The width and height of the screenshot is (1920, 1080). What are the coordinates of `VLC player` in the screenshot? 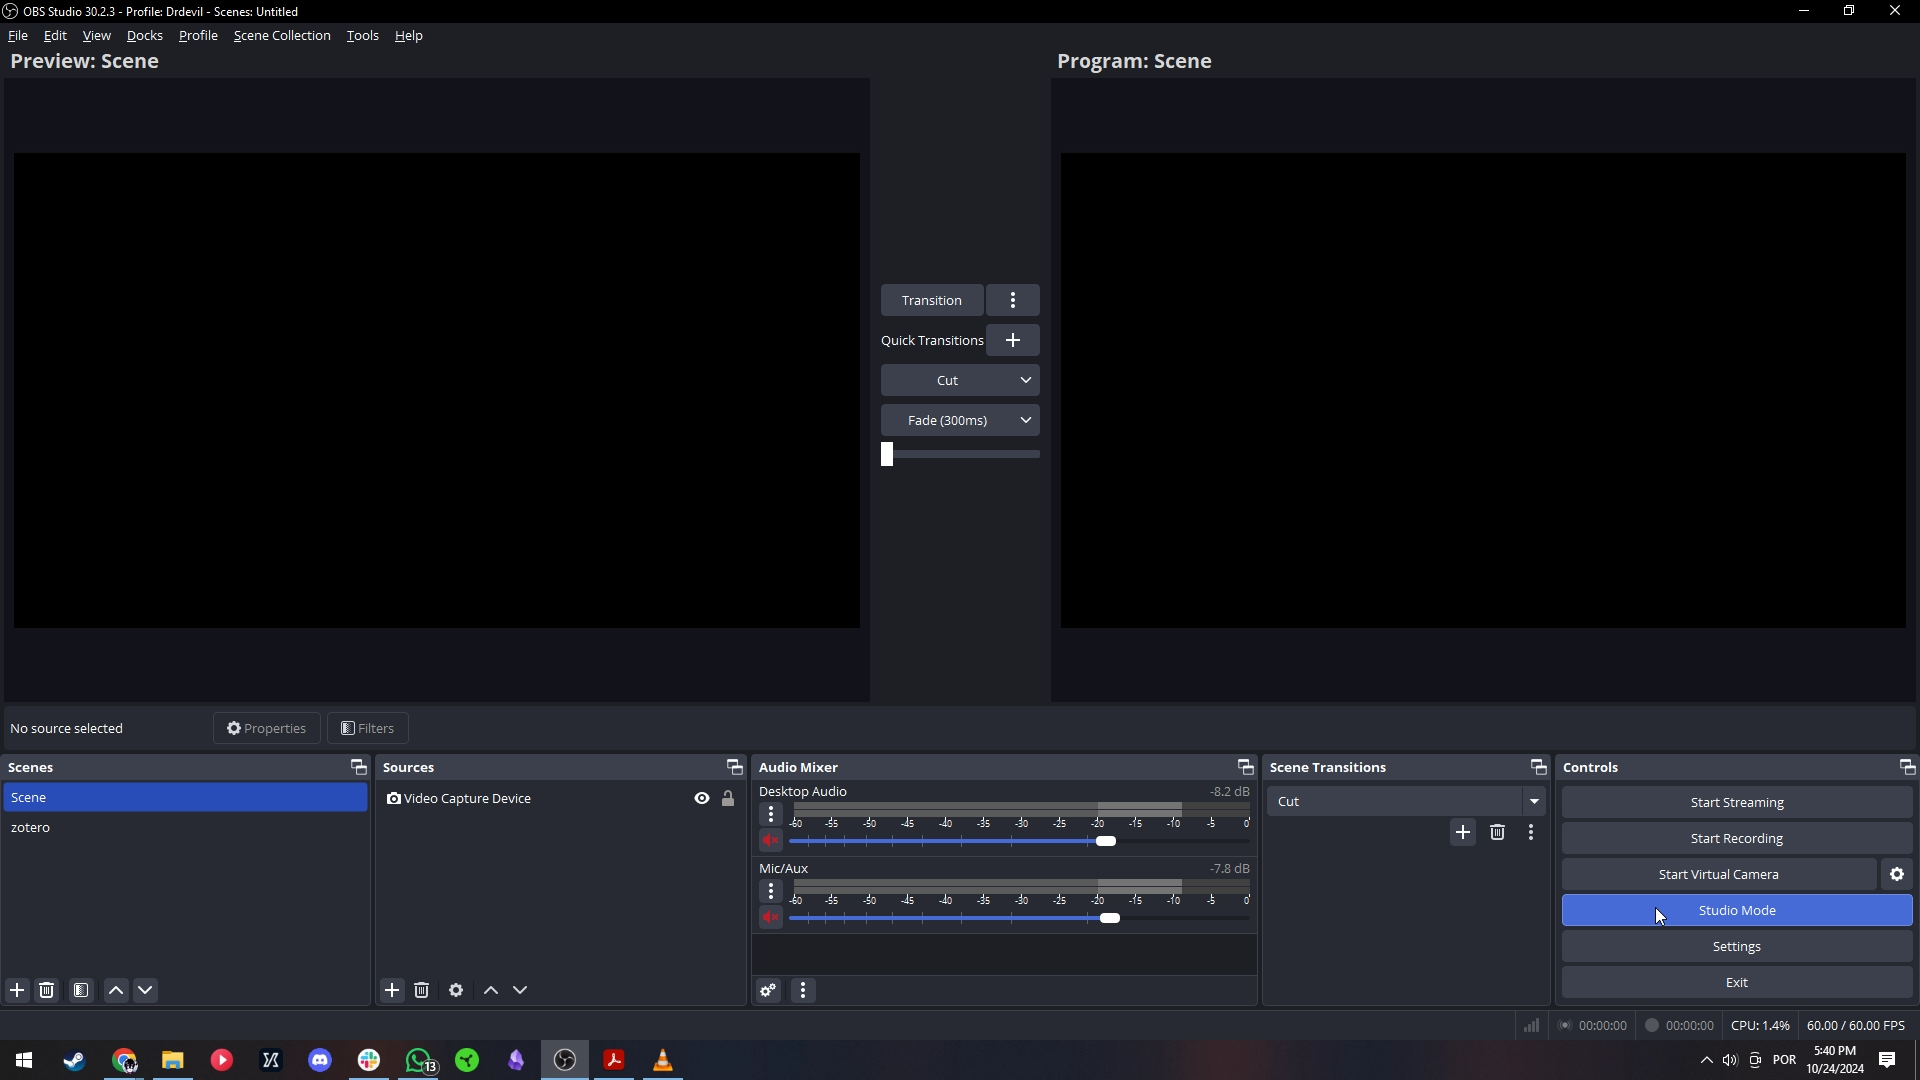 It's located at (663, 1061).